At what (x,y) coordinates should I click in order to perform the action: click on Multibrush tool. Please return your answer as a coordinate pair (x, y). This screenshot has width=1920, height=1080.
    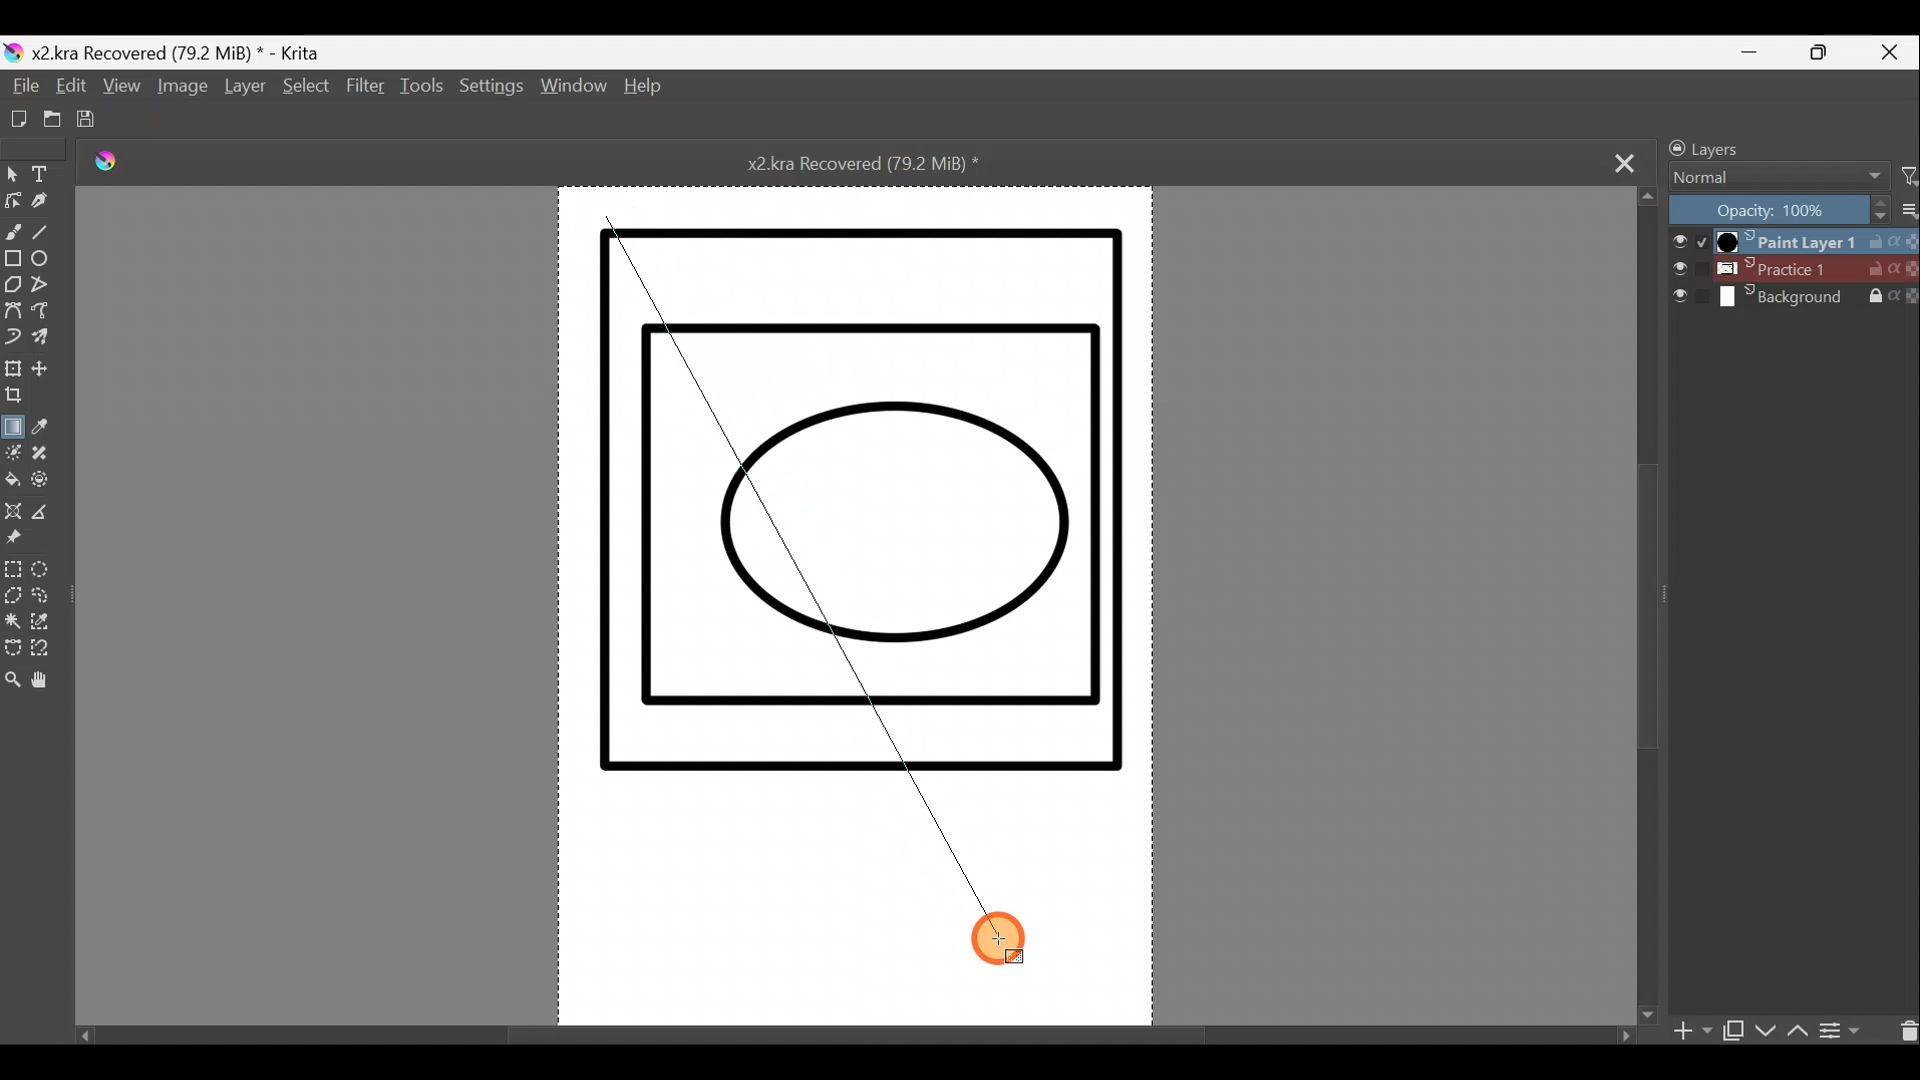
    Looking at the image, I should click on (47, 339).